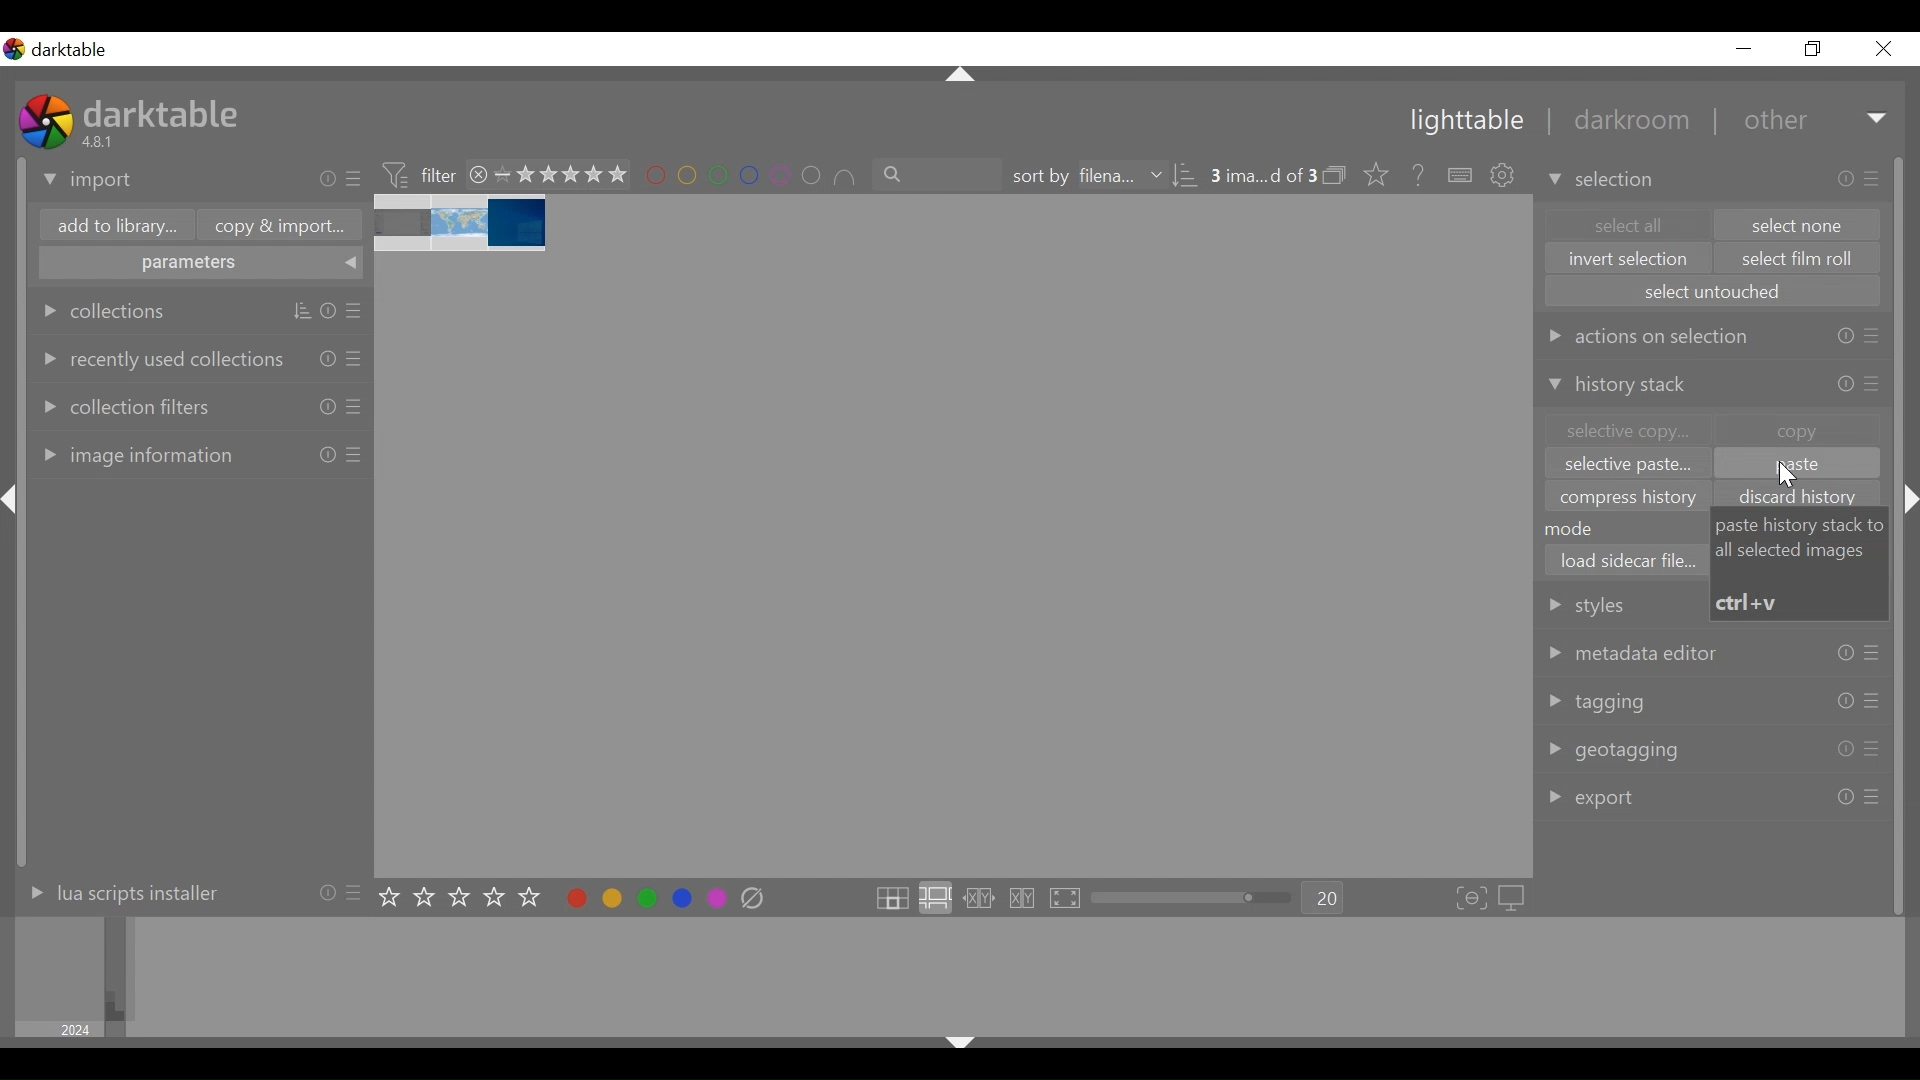  What do you see at coordinates (939, 175) in the screenshot?
I see `filter by text` at bounding box center [939, 175].